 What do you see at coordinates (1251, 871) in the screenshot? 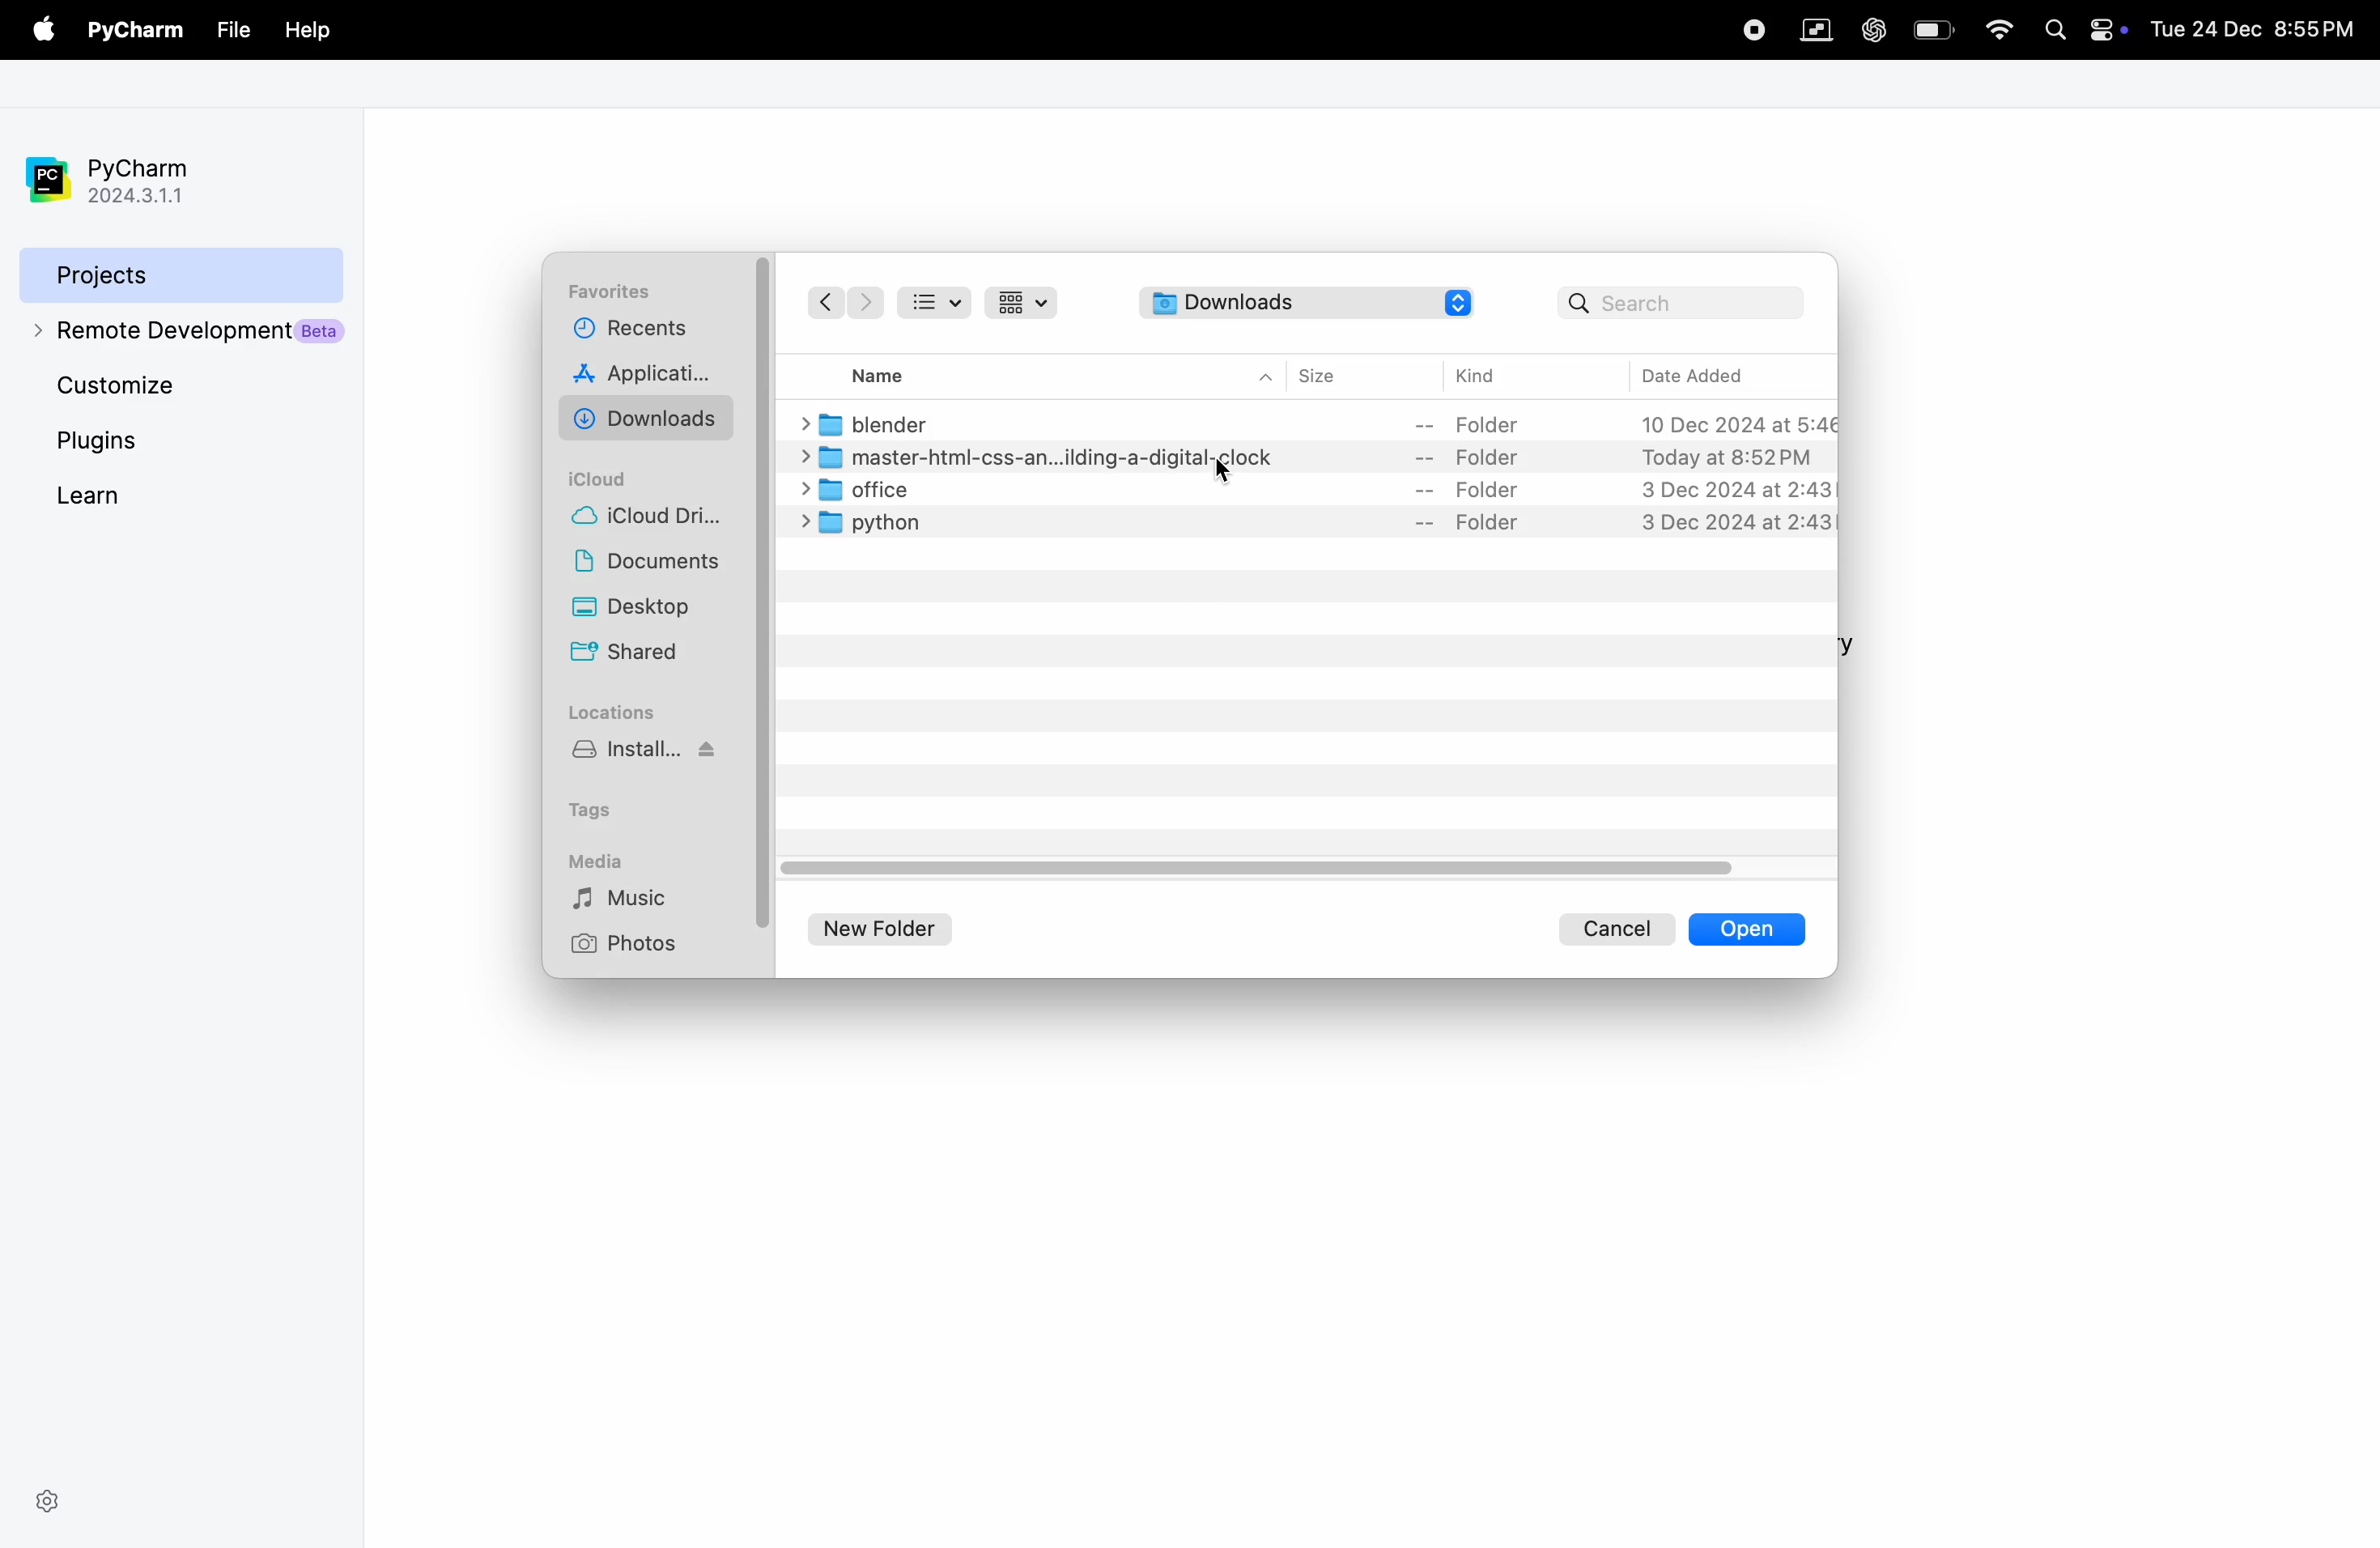
I see `scroll bar` at bounding box center [1251, 871].